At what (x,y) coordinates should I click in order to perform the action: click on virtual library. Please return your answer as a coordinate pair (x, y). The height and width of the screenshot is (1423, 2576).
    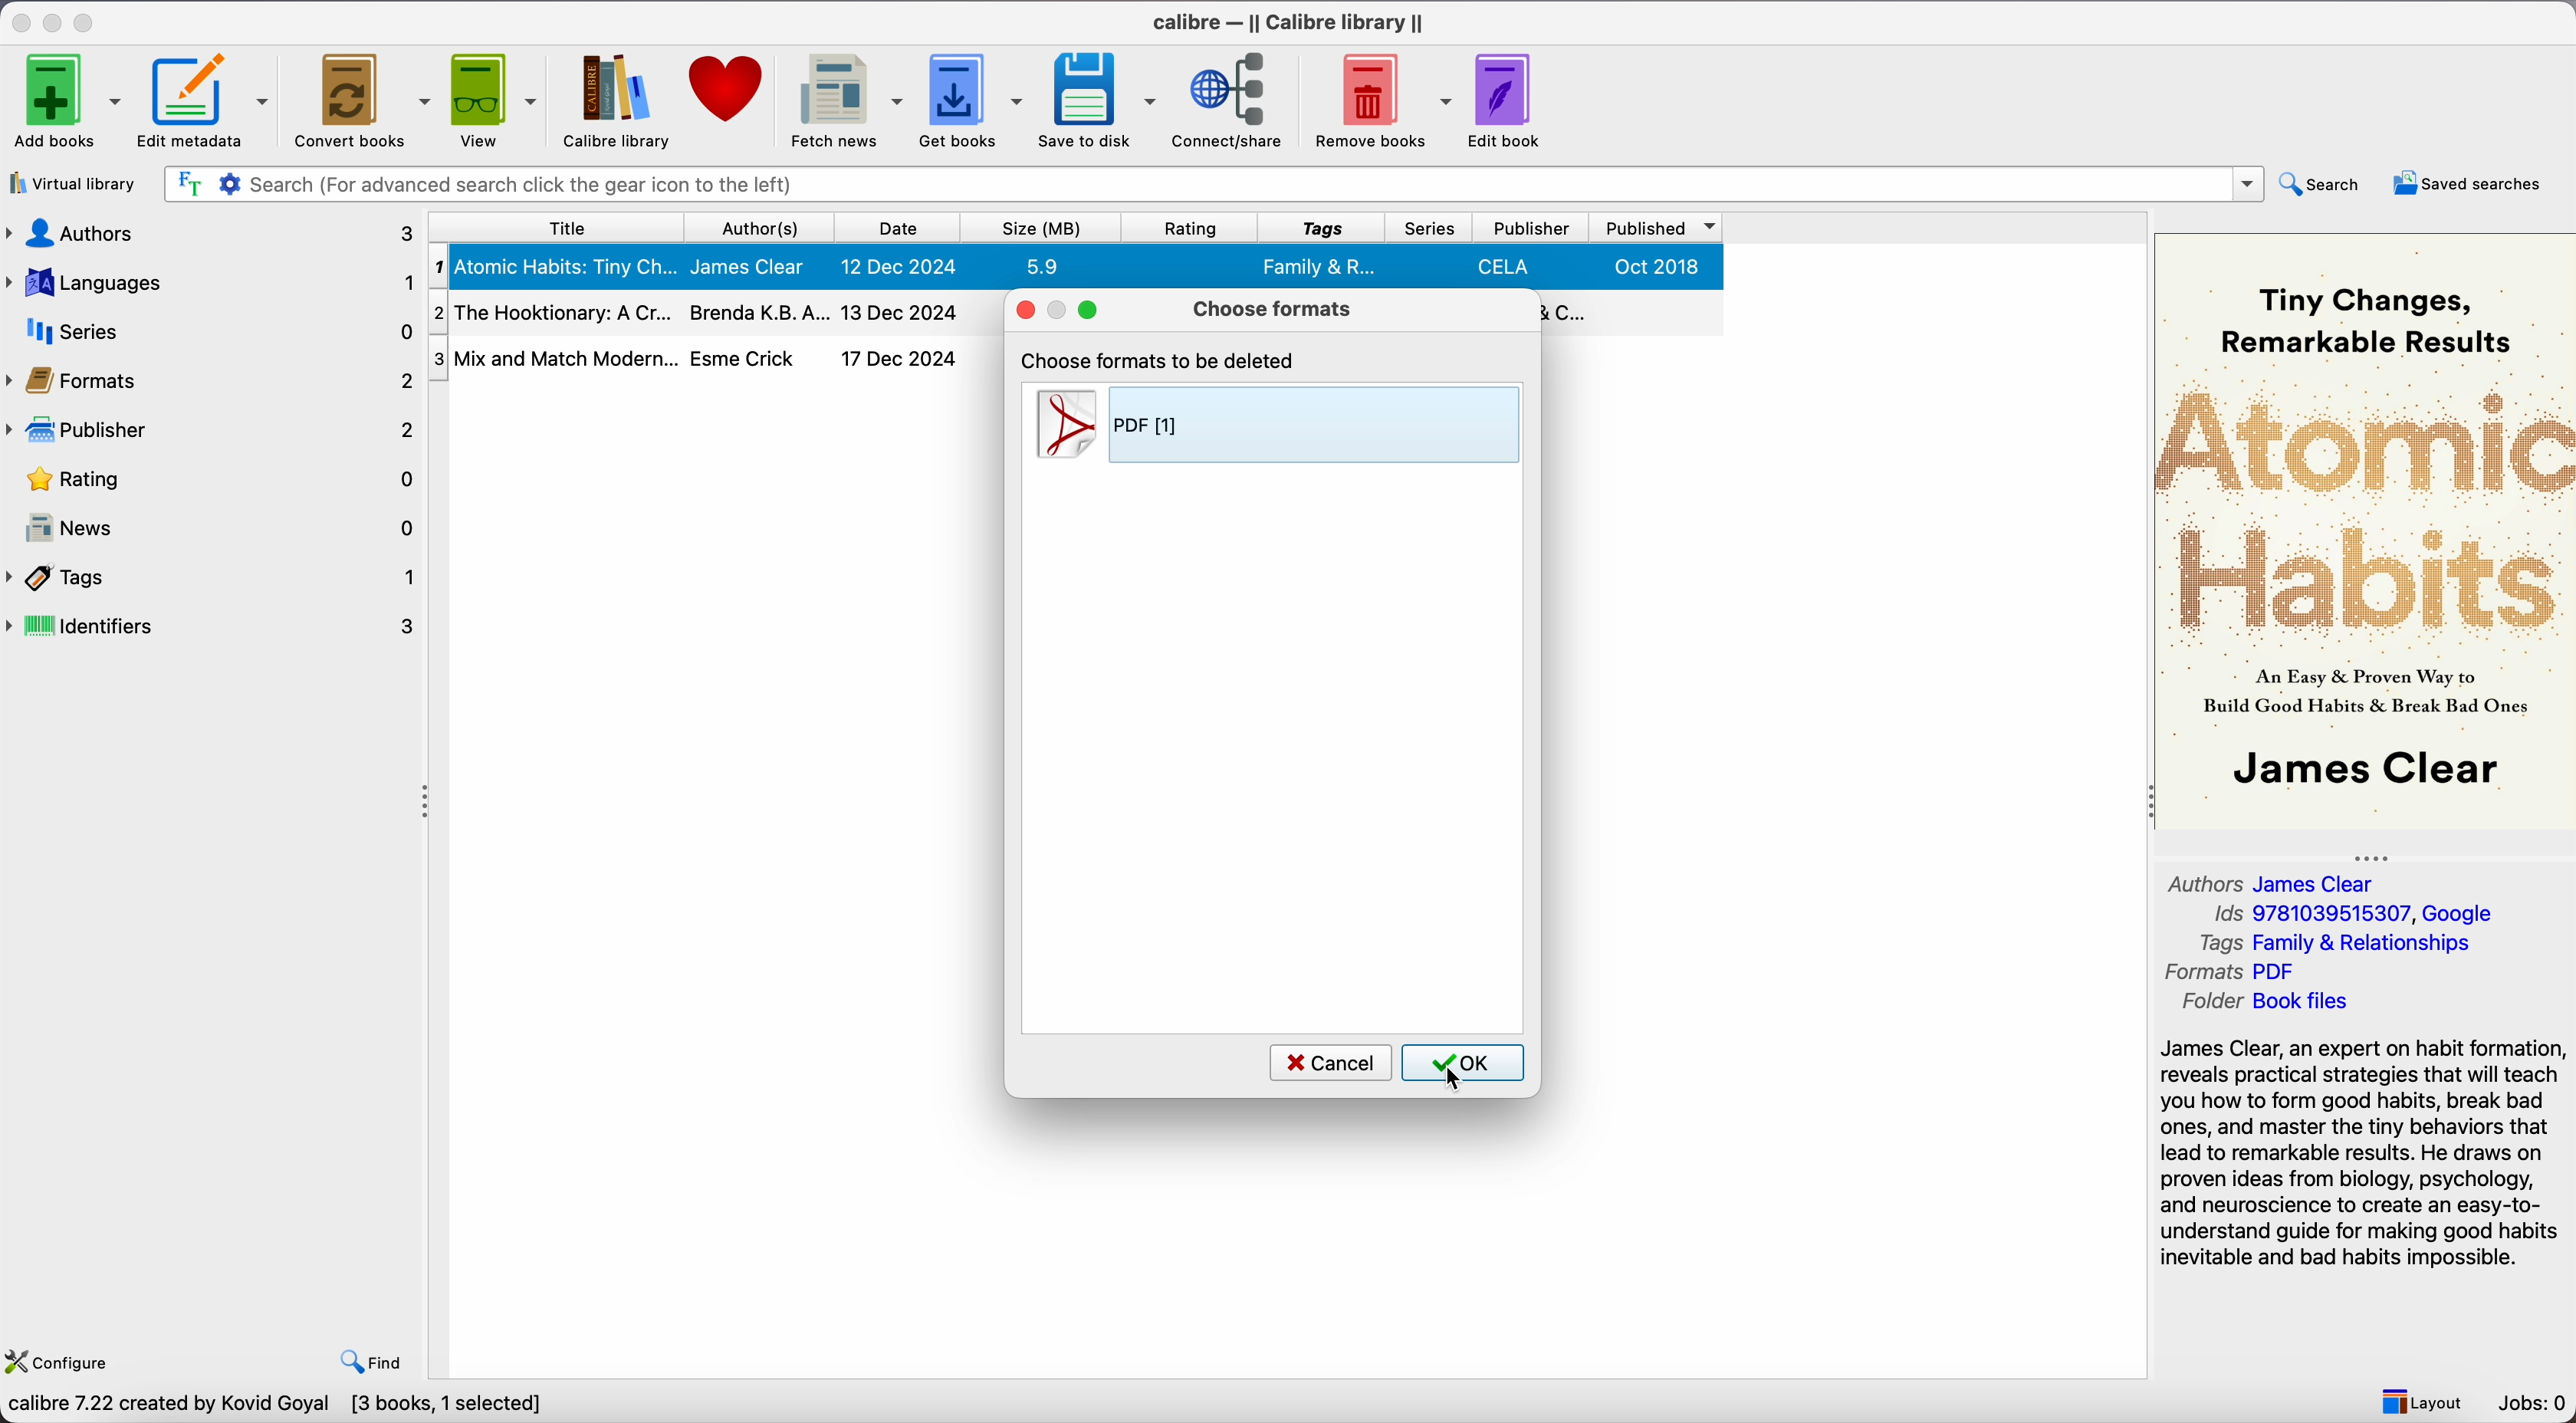
    Looking at the image, I should click on (74, 185).